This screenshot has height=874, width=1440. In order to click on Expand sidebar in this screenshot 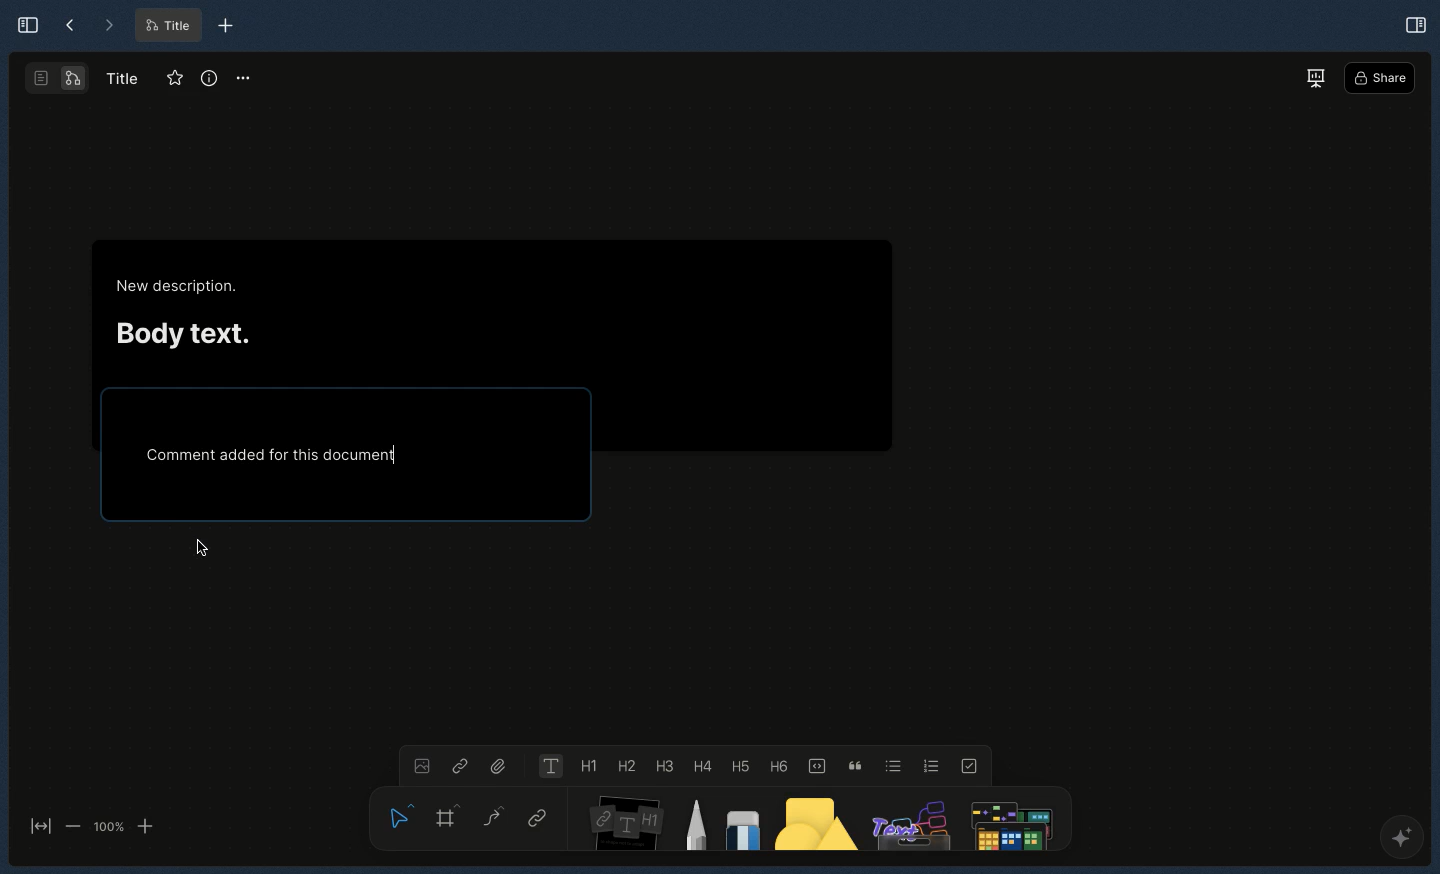, I will do `click(22, 24)`.